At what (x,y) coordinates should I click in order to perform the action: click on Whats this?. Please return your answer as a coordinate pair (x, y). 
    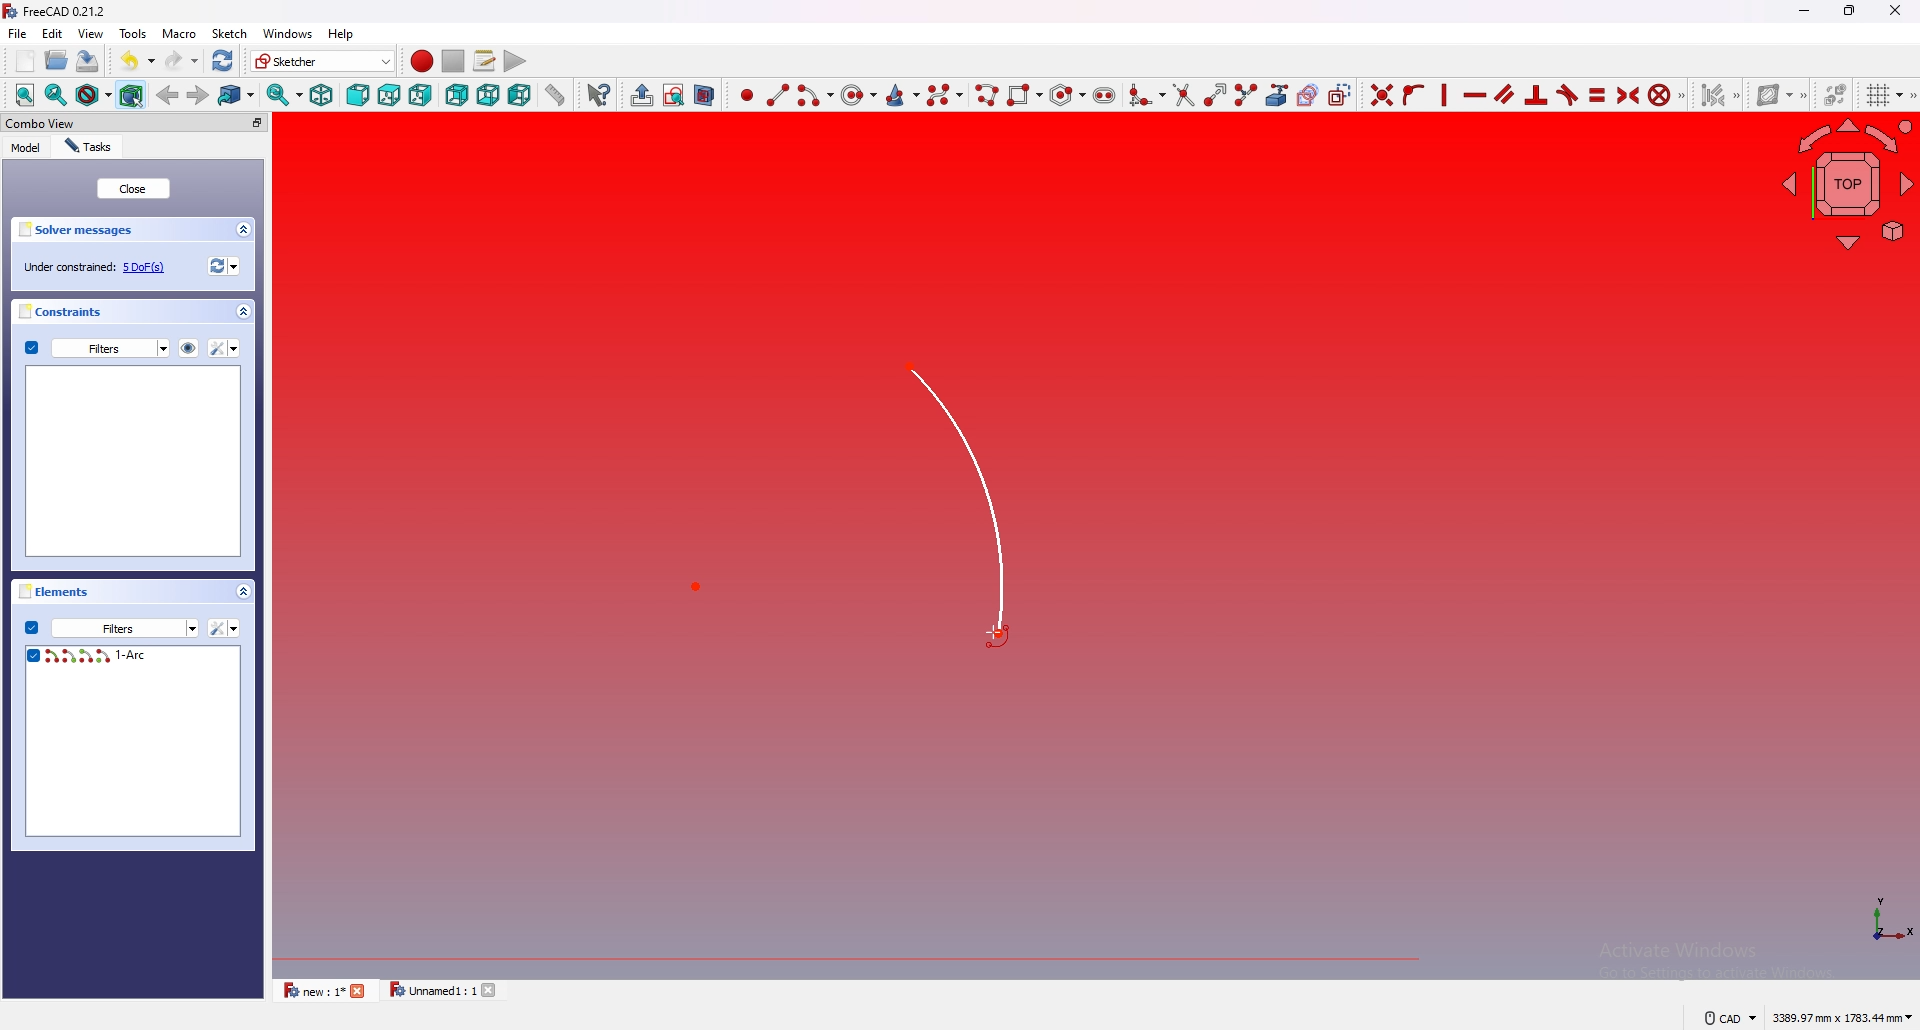
    Looking at the image, I should click on (599, 94).